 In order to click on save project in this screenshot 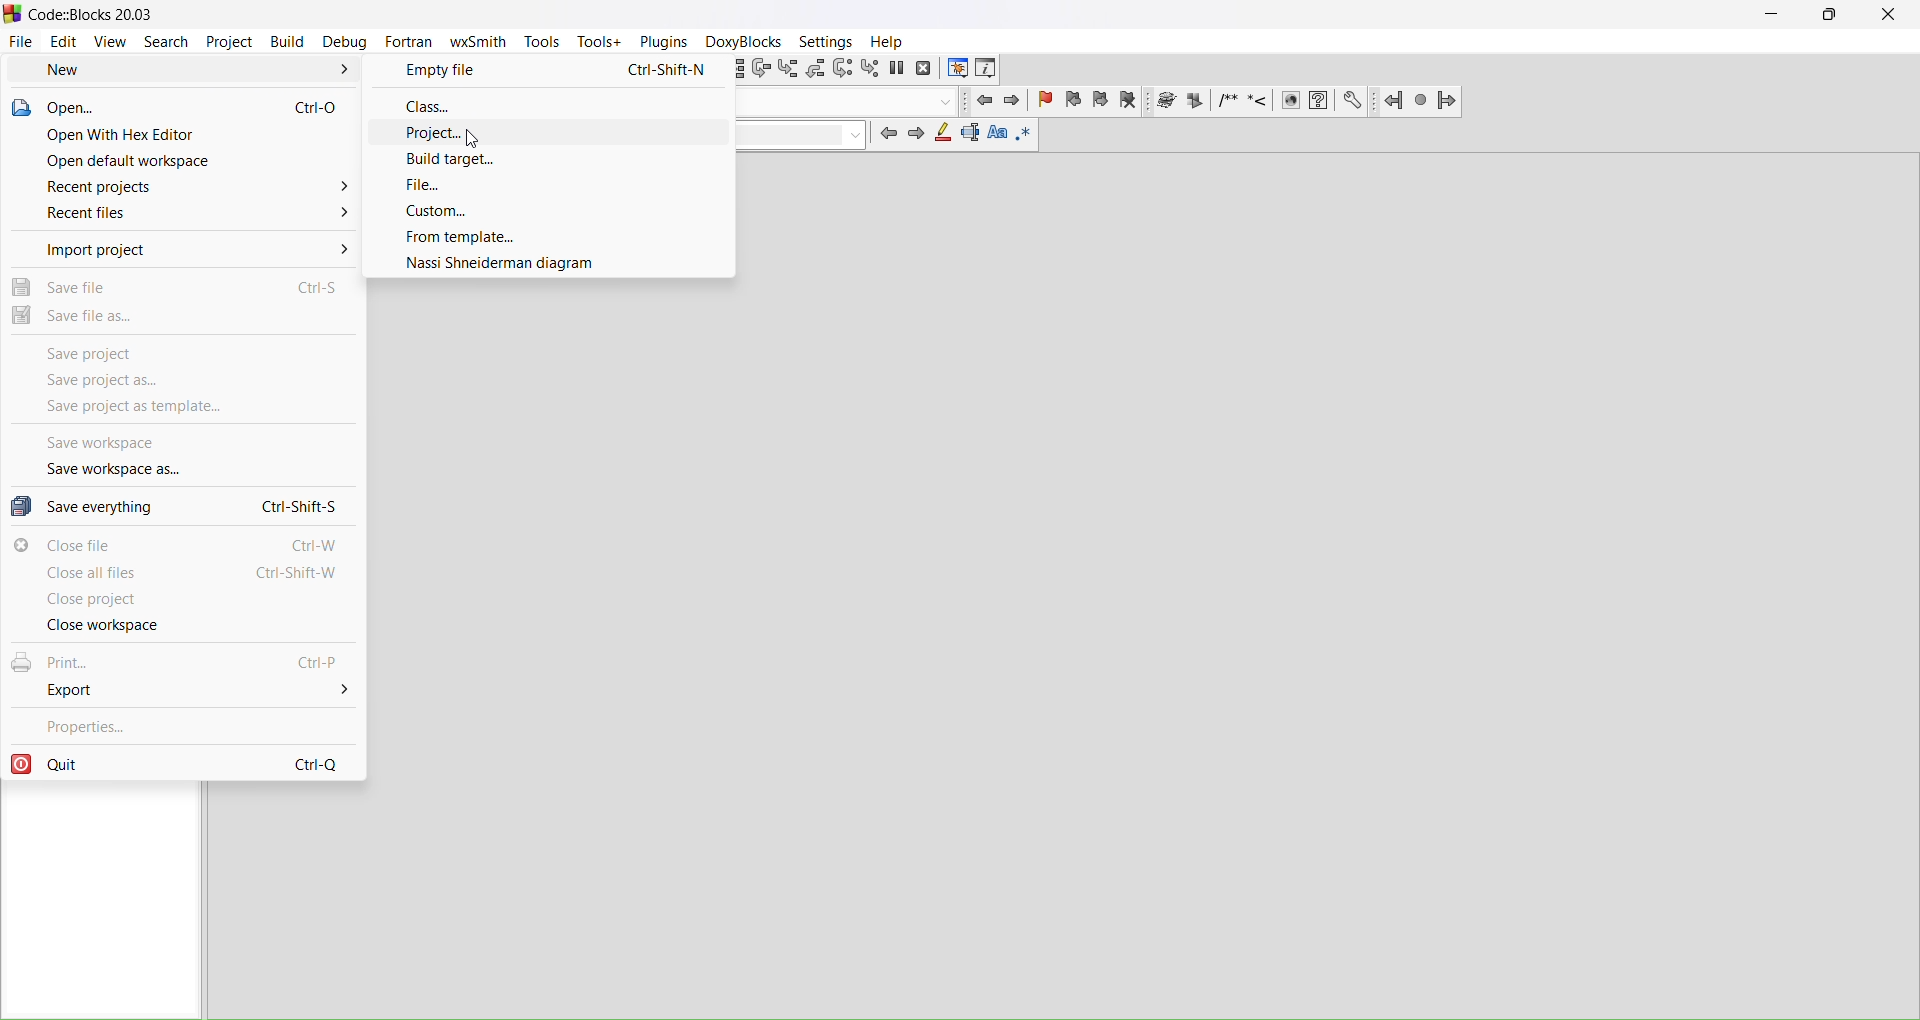, I will do `click(184, 350)`.